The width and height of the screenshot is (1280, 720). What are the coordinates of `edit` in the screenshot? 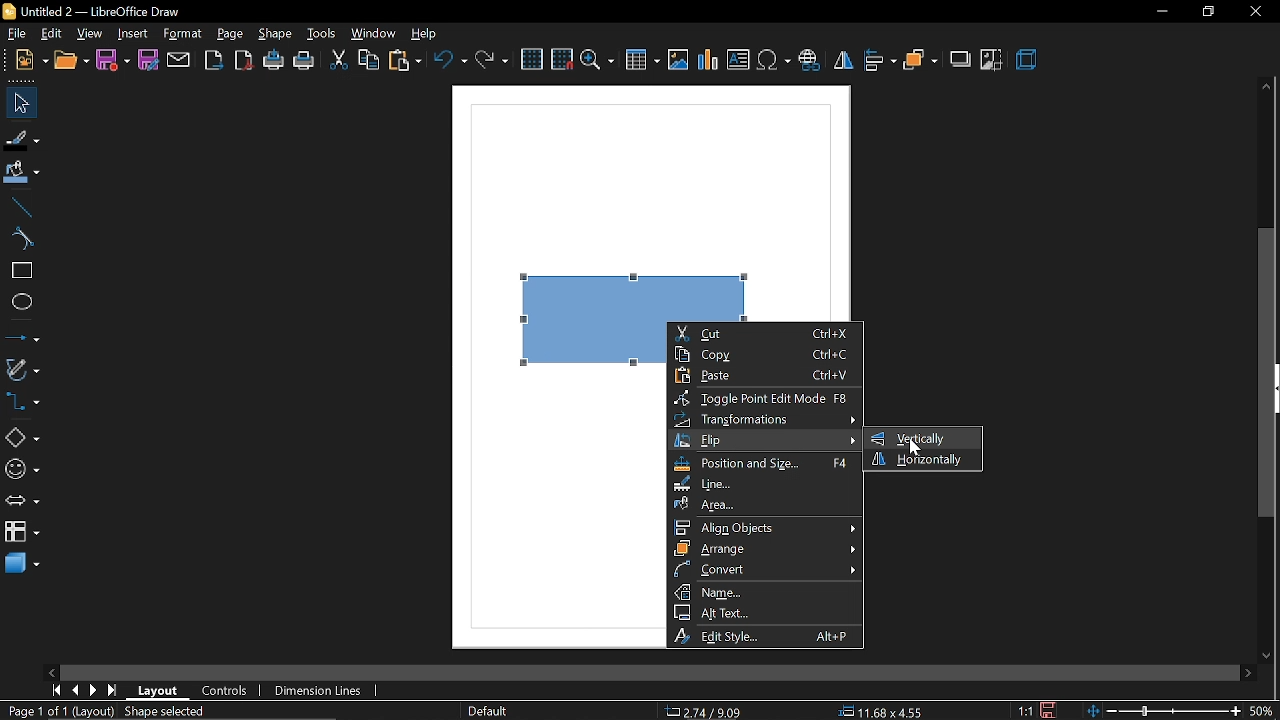 It's located at (51, 34).